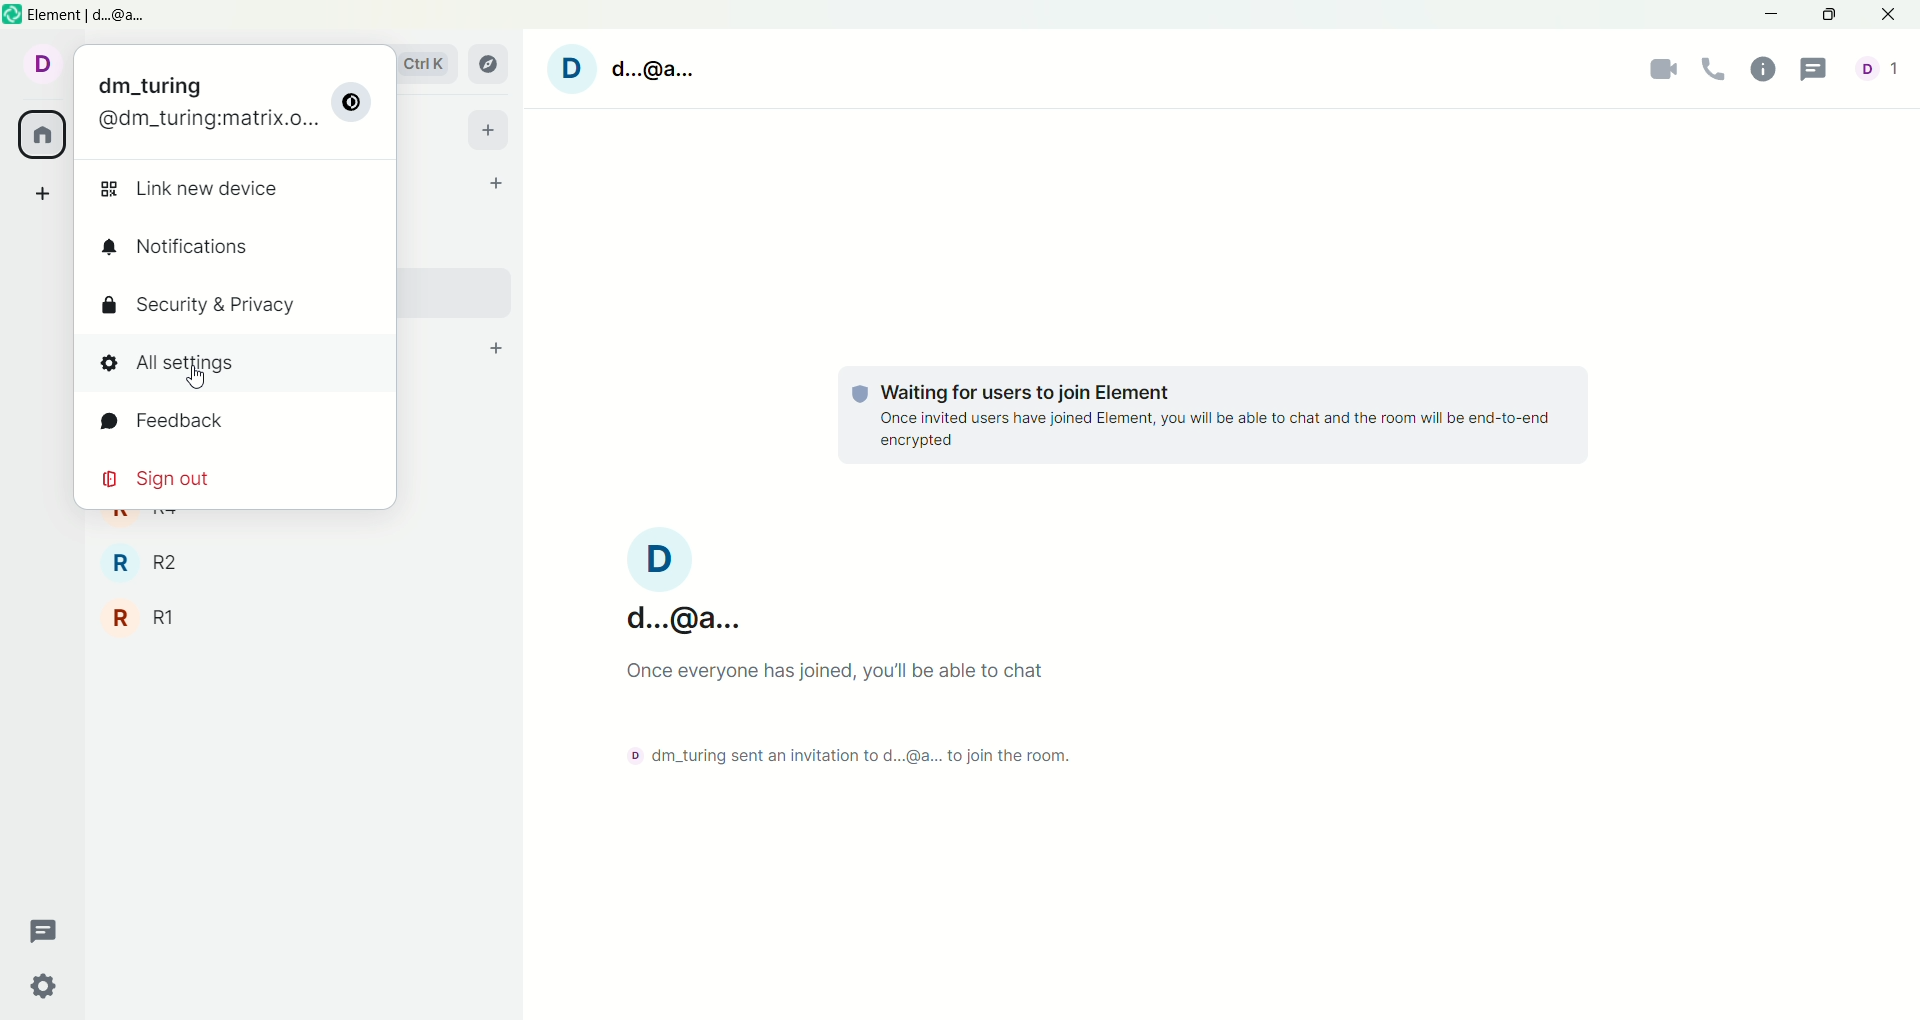 This screenshot has width=1920, height=1020. Describe the element at coordinates (1817, 70) in the screenshot. I see `threads` at that location.